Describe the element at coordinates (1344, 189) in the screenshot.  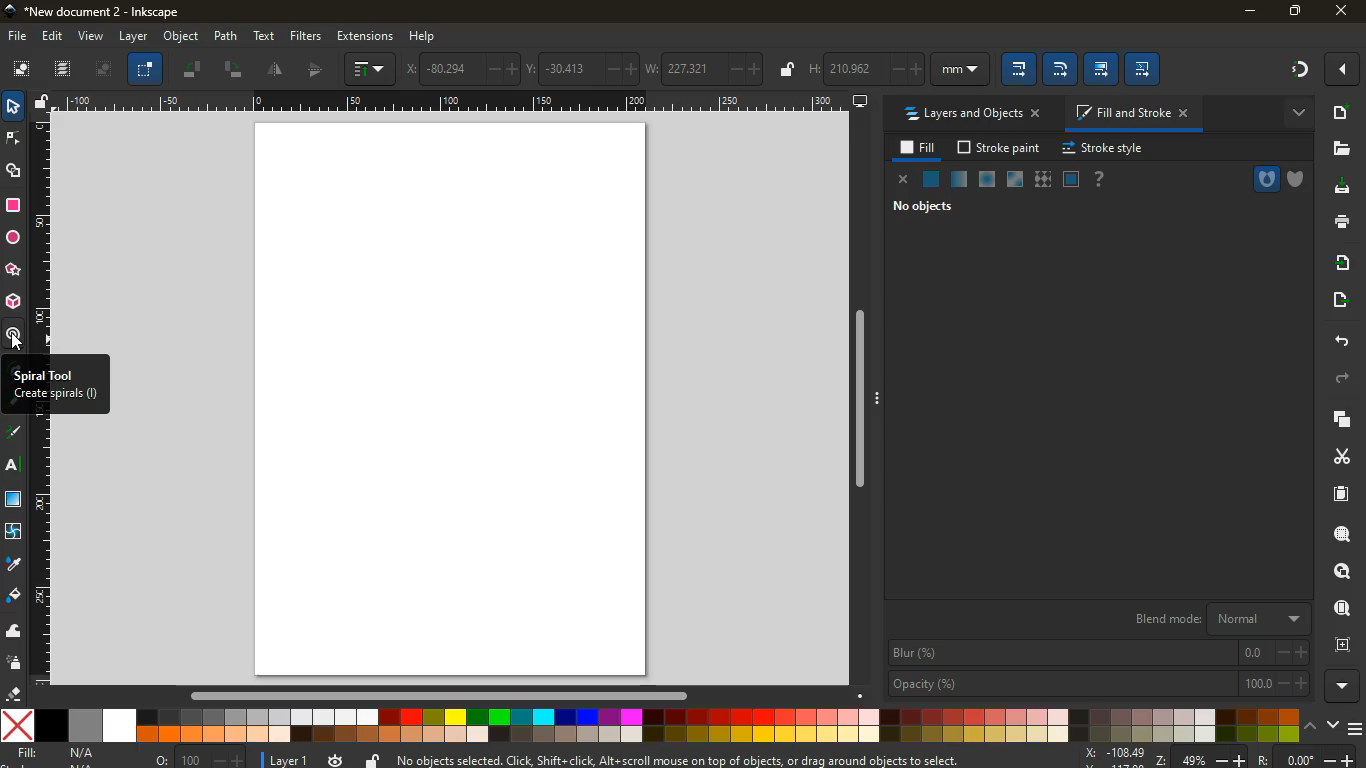
I see `download` at that location.